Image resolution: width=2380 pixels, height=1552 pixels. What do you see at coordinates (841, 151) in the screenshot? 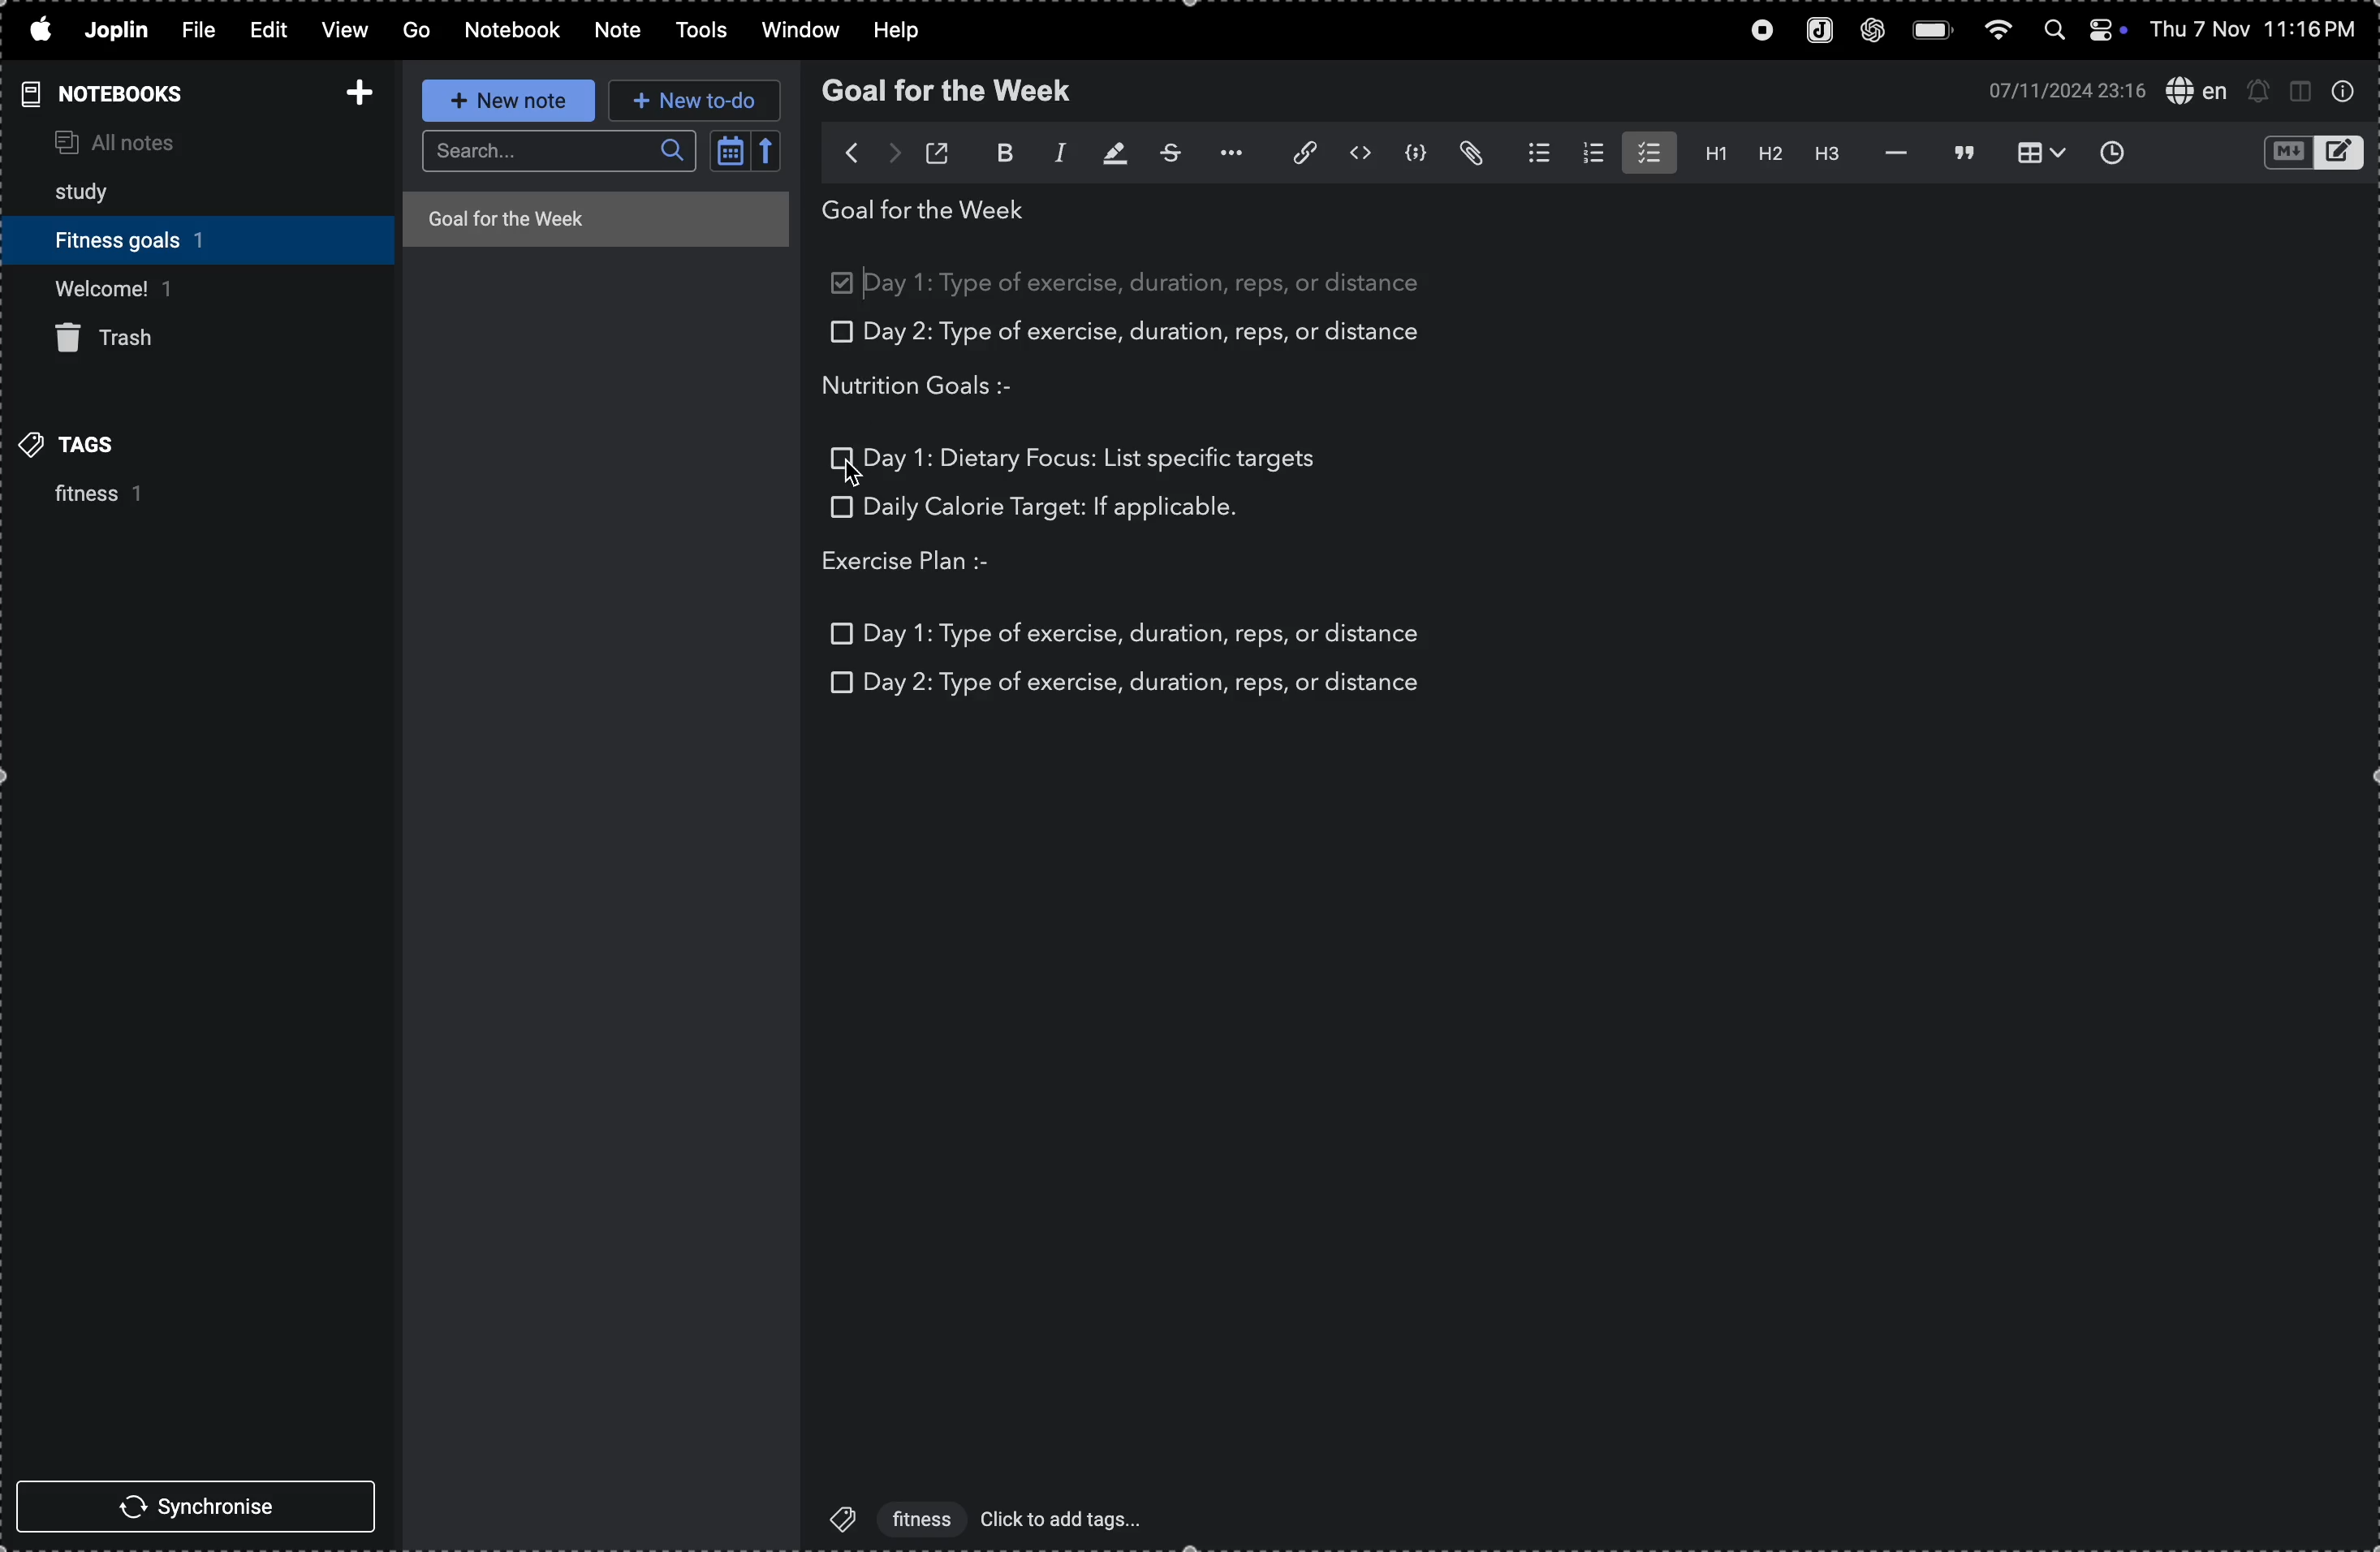
I see `back` at bounding box center [841, 151].